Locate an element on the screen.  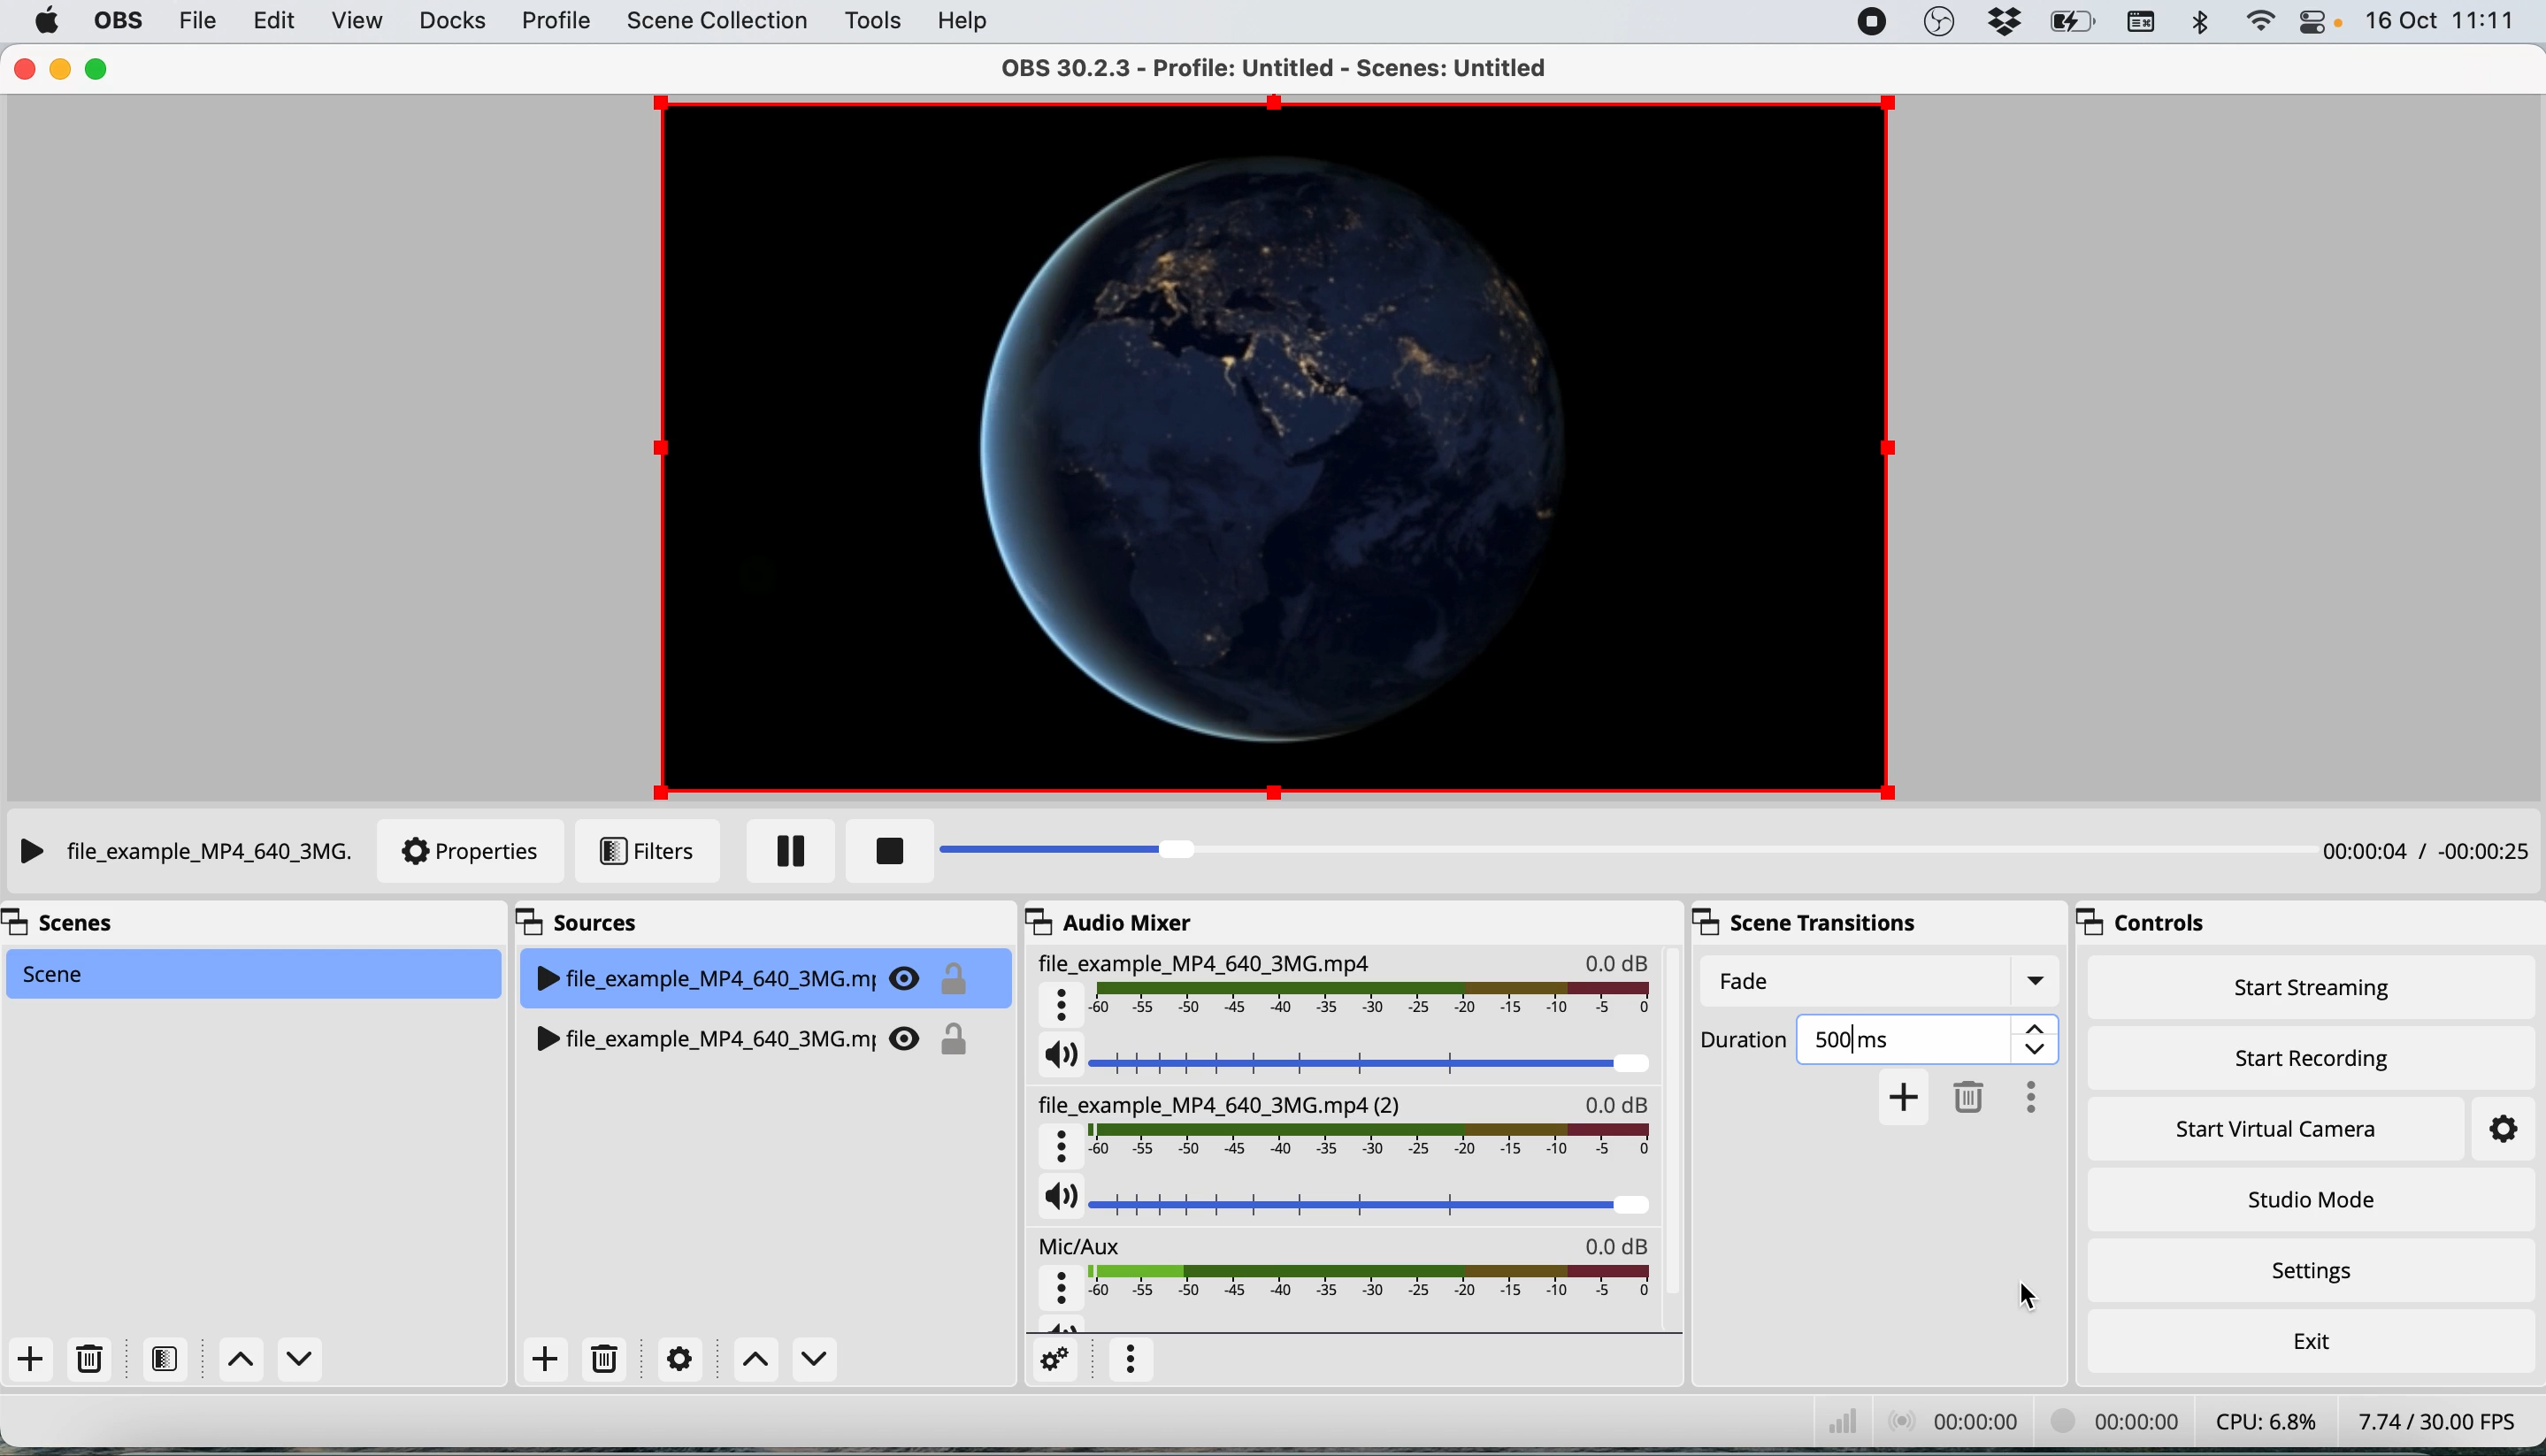
more options is located at coordinates (1132, 1359).